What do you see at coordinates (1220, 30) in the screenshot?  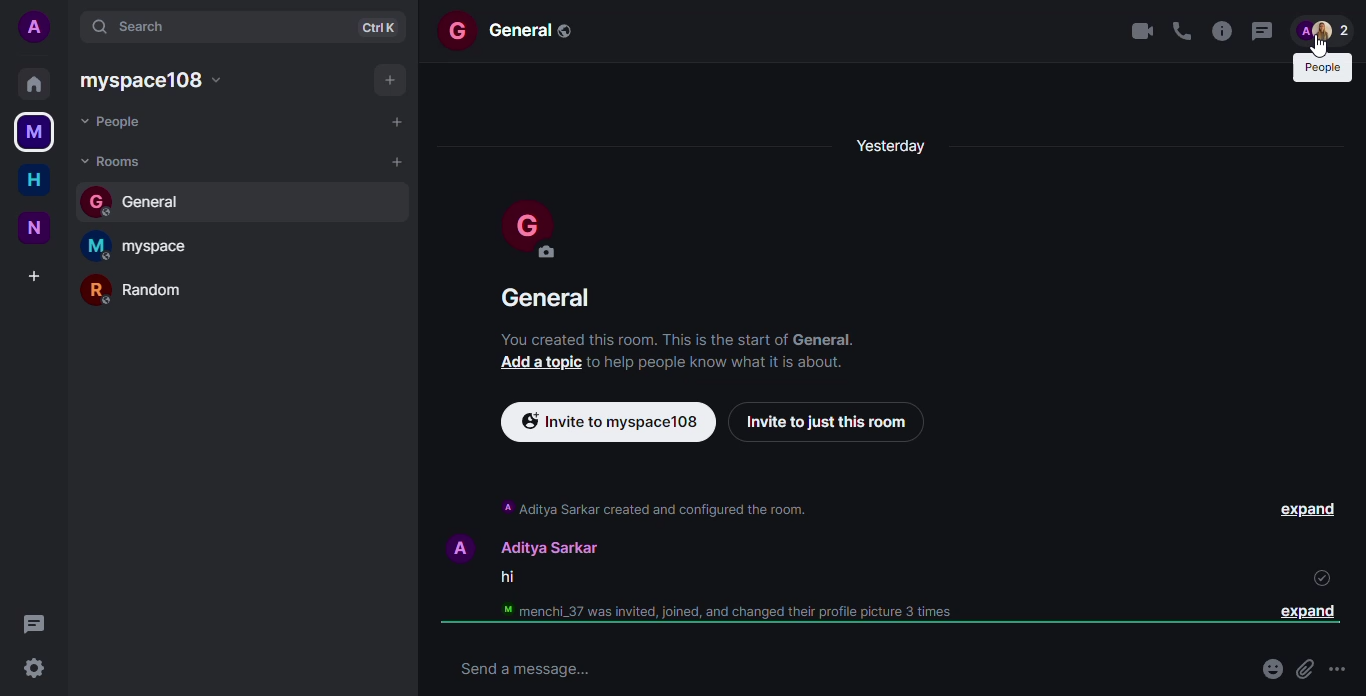 I see `info` at bounding box center [1220, 30].